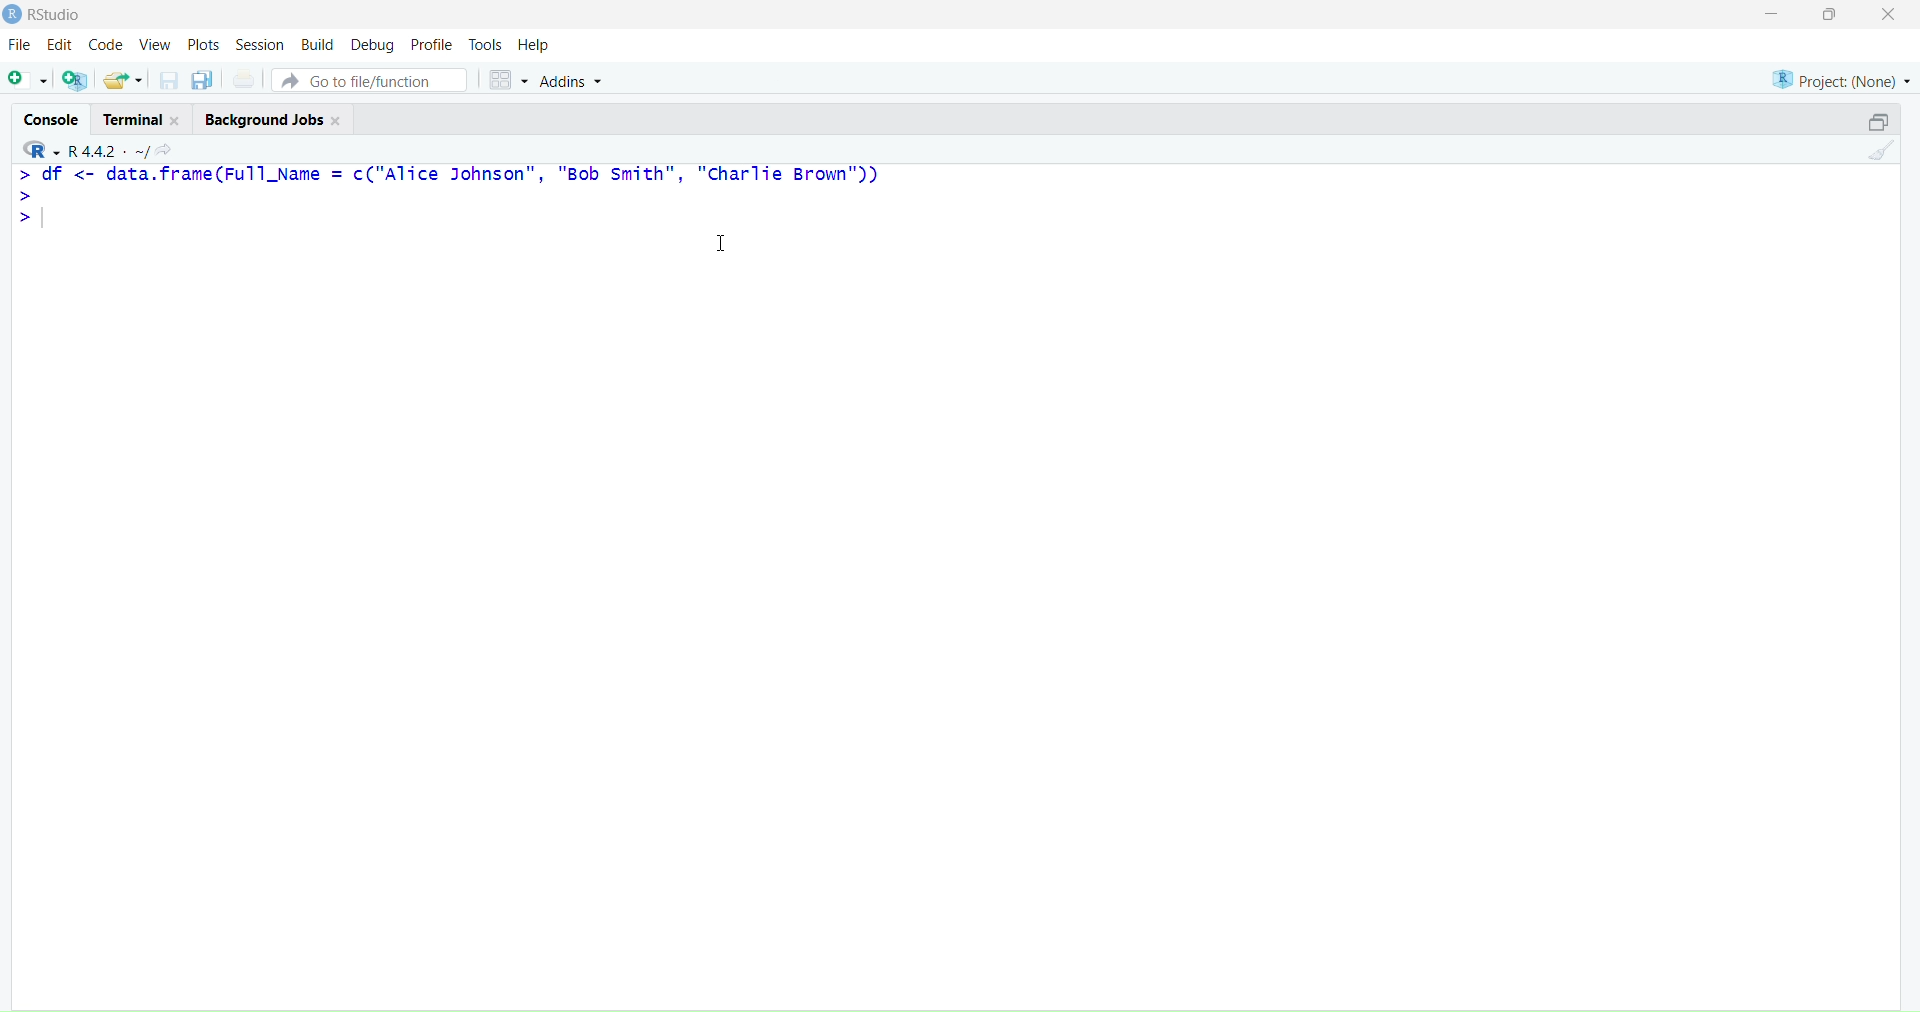 The width and height of the screenshot is (1920, 1012). I want to click on Tools, so click(486, 43).